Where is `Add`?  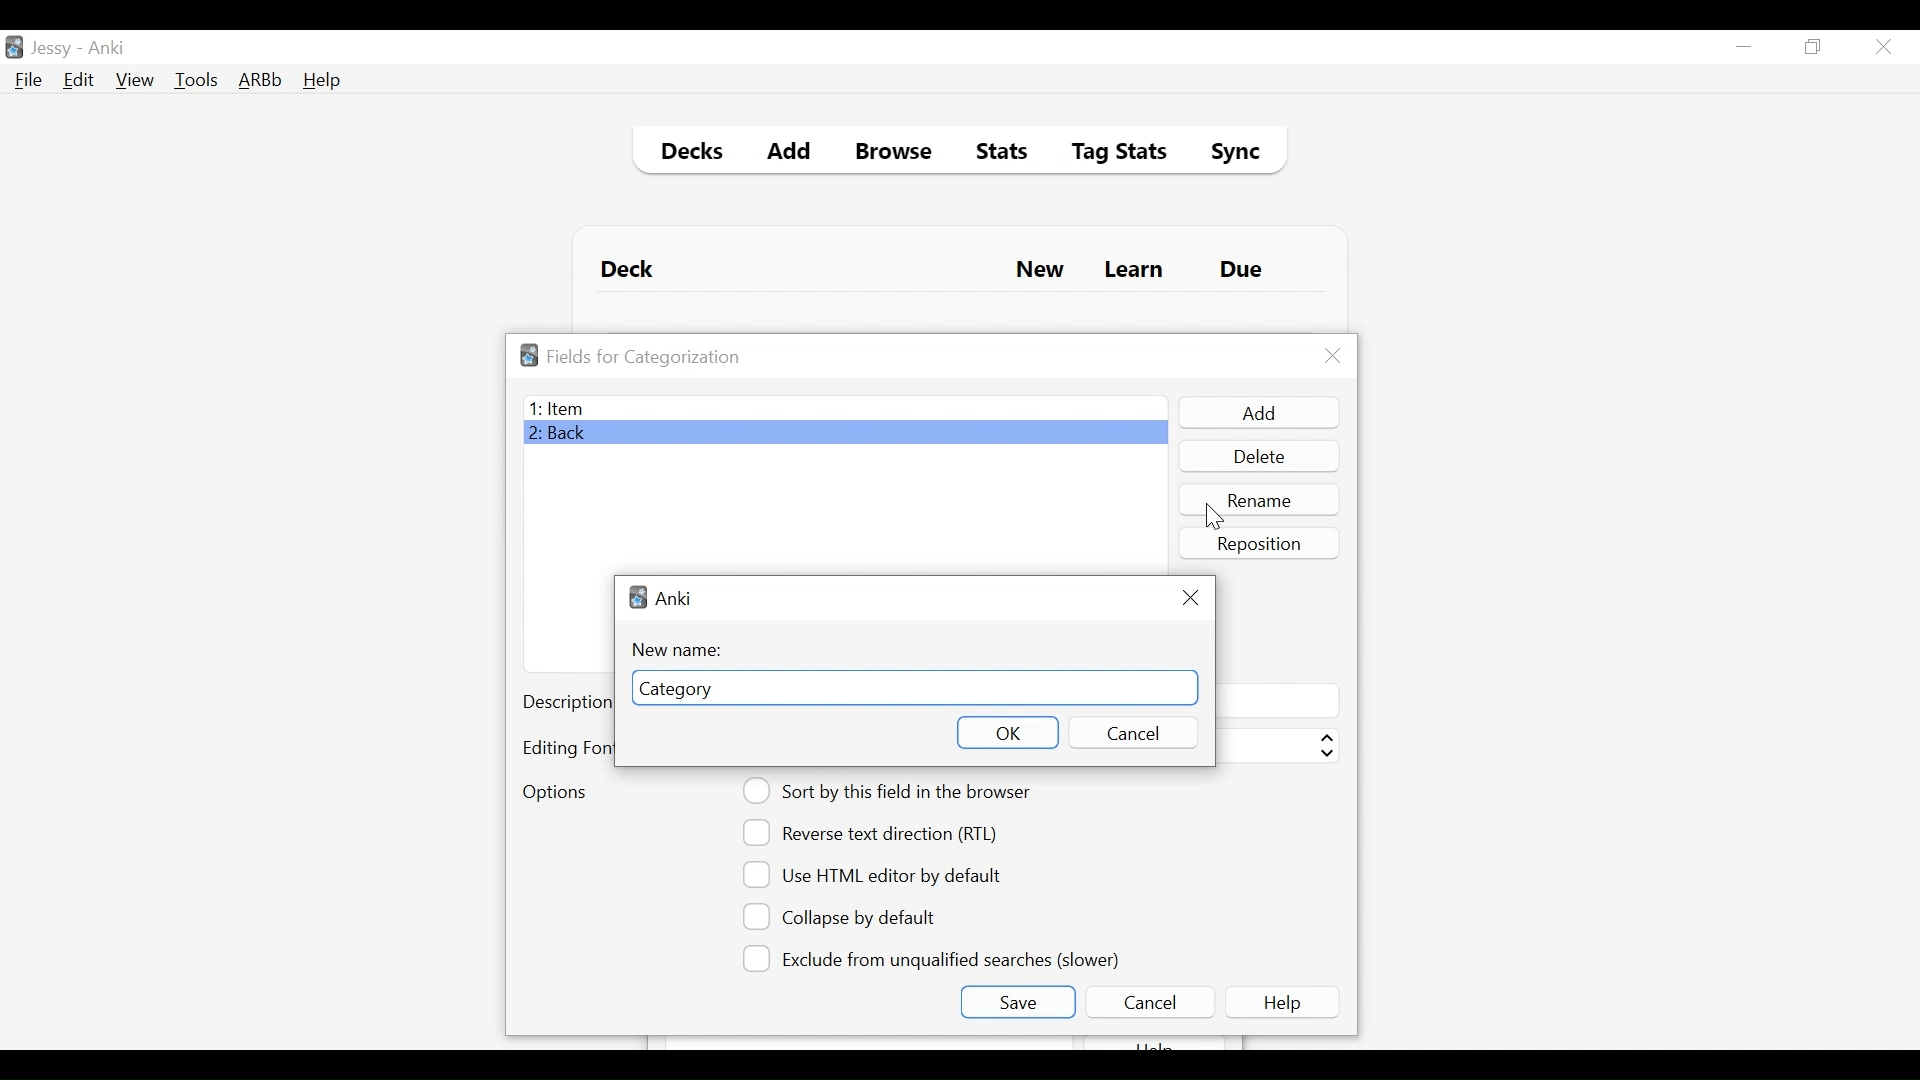
Add is located at coordinates (790, 154).